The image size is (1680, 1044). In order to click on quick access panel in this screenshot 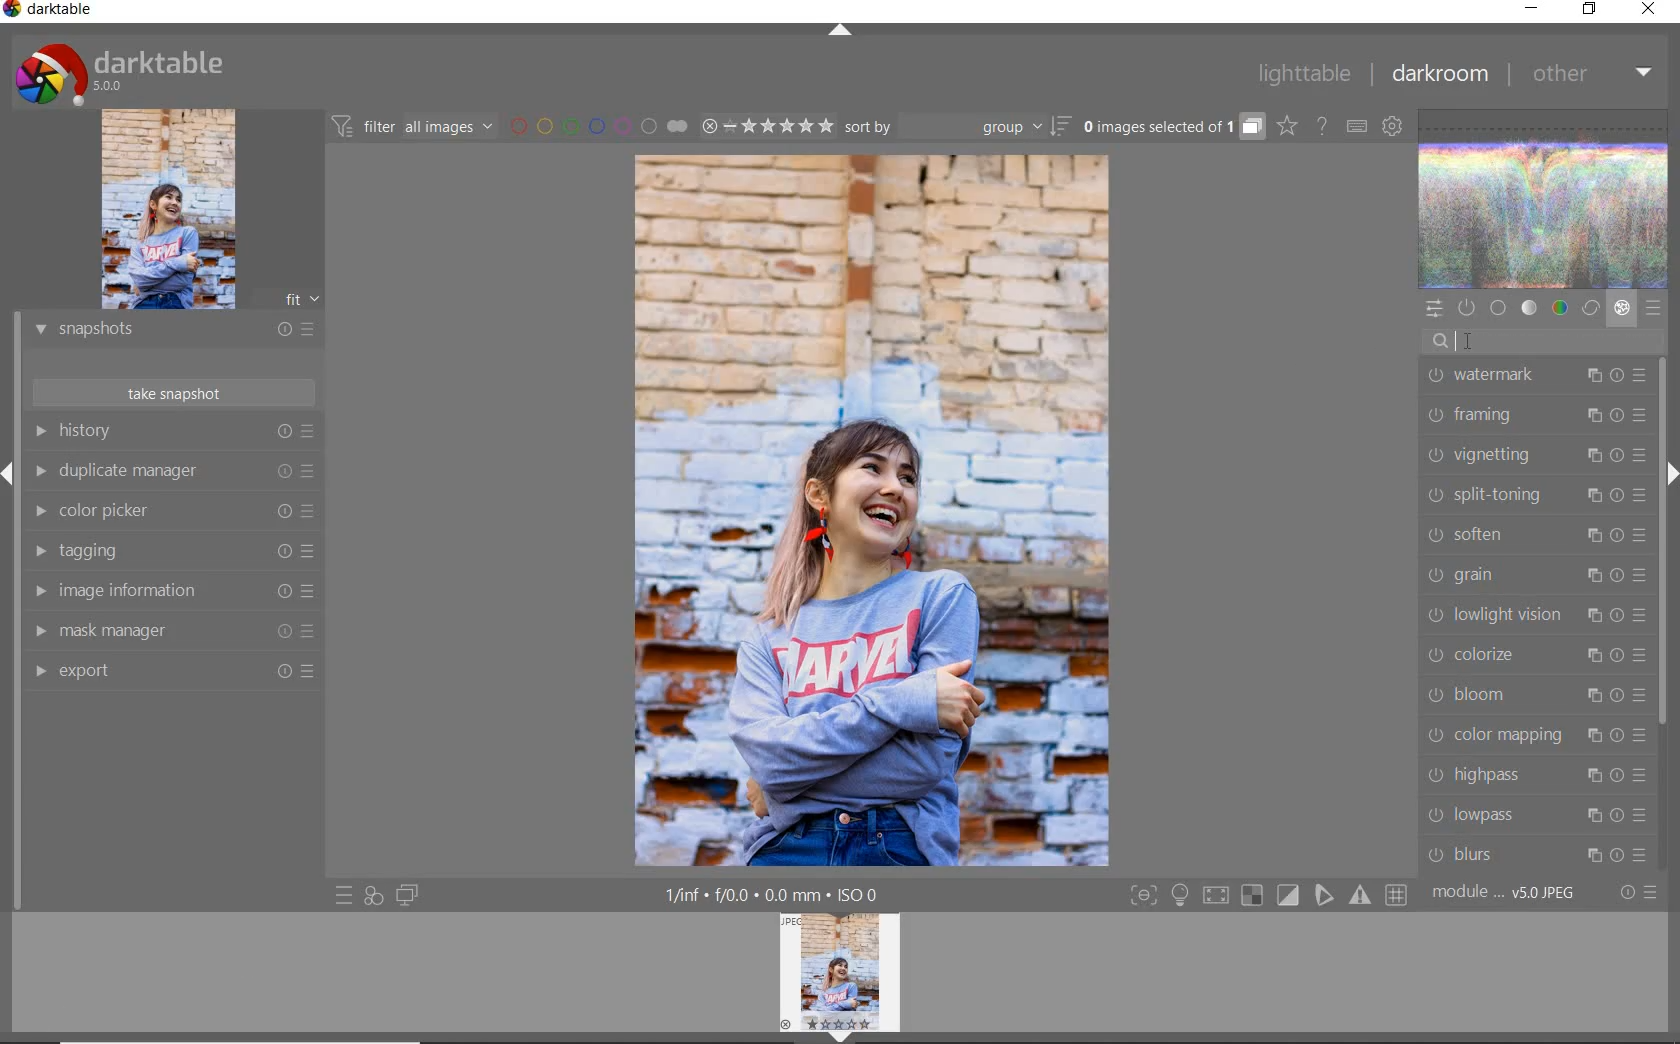, I will do `click(1436, 306)`.